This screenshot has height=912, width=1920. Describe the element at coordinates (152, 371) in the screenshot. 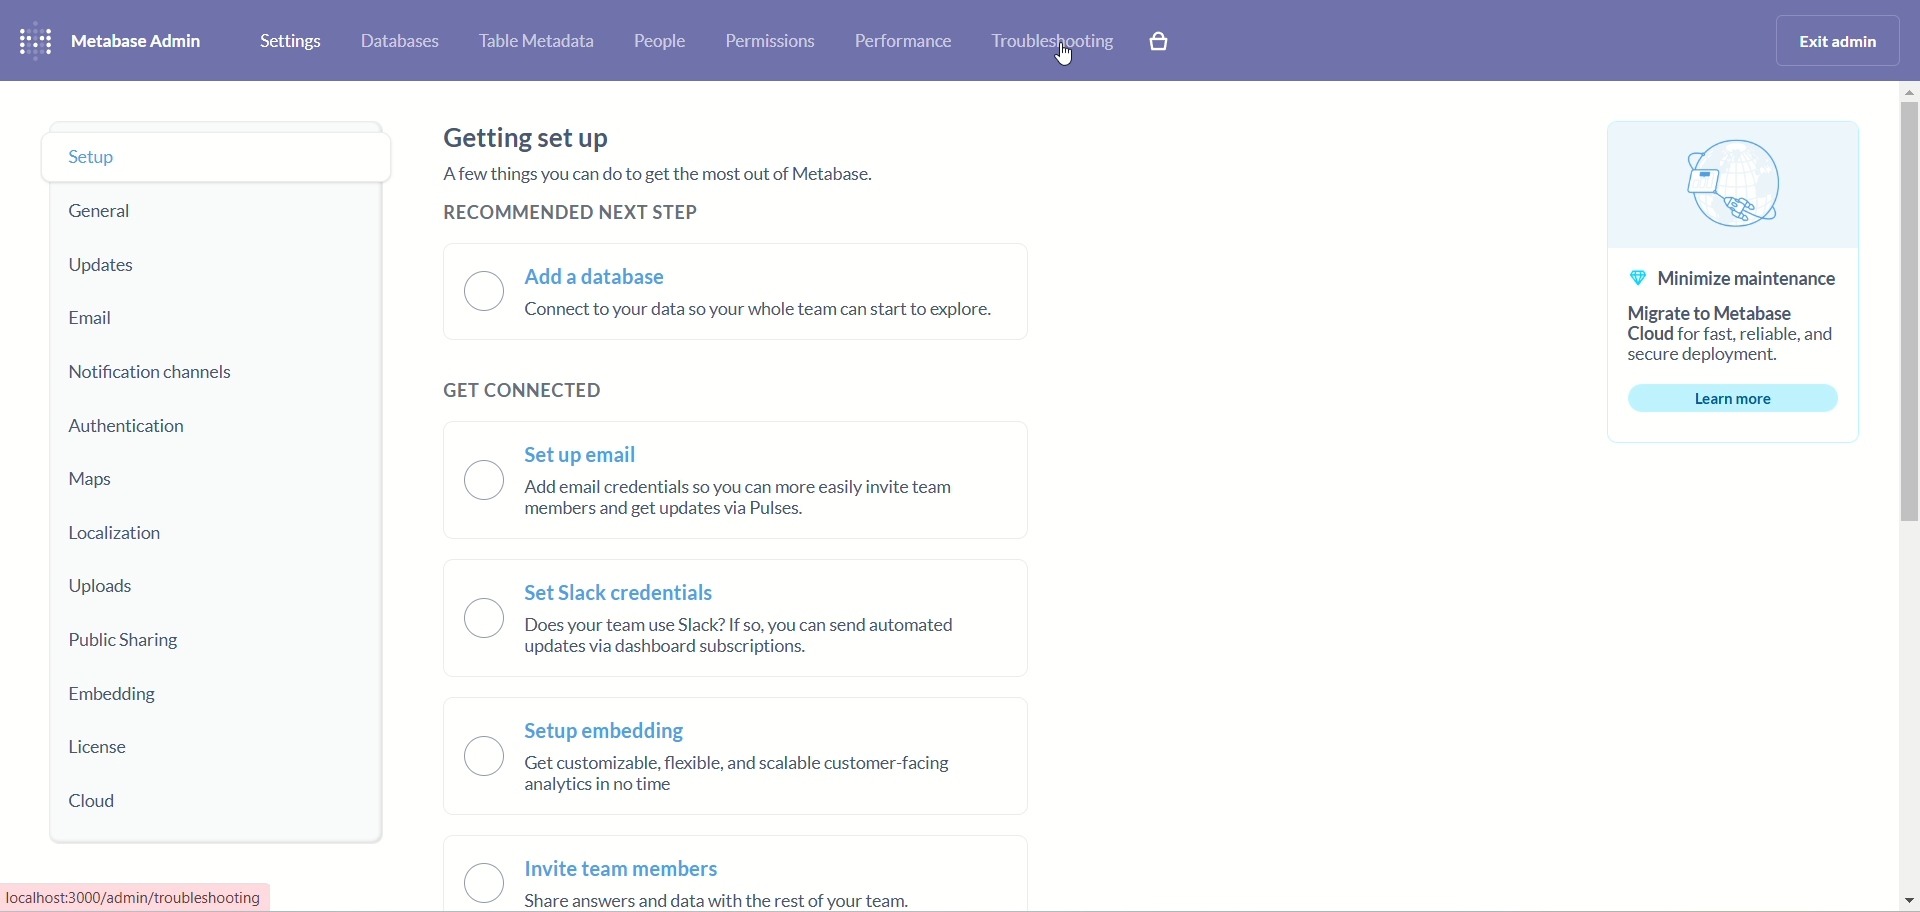

I see `notification channels` at that location.